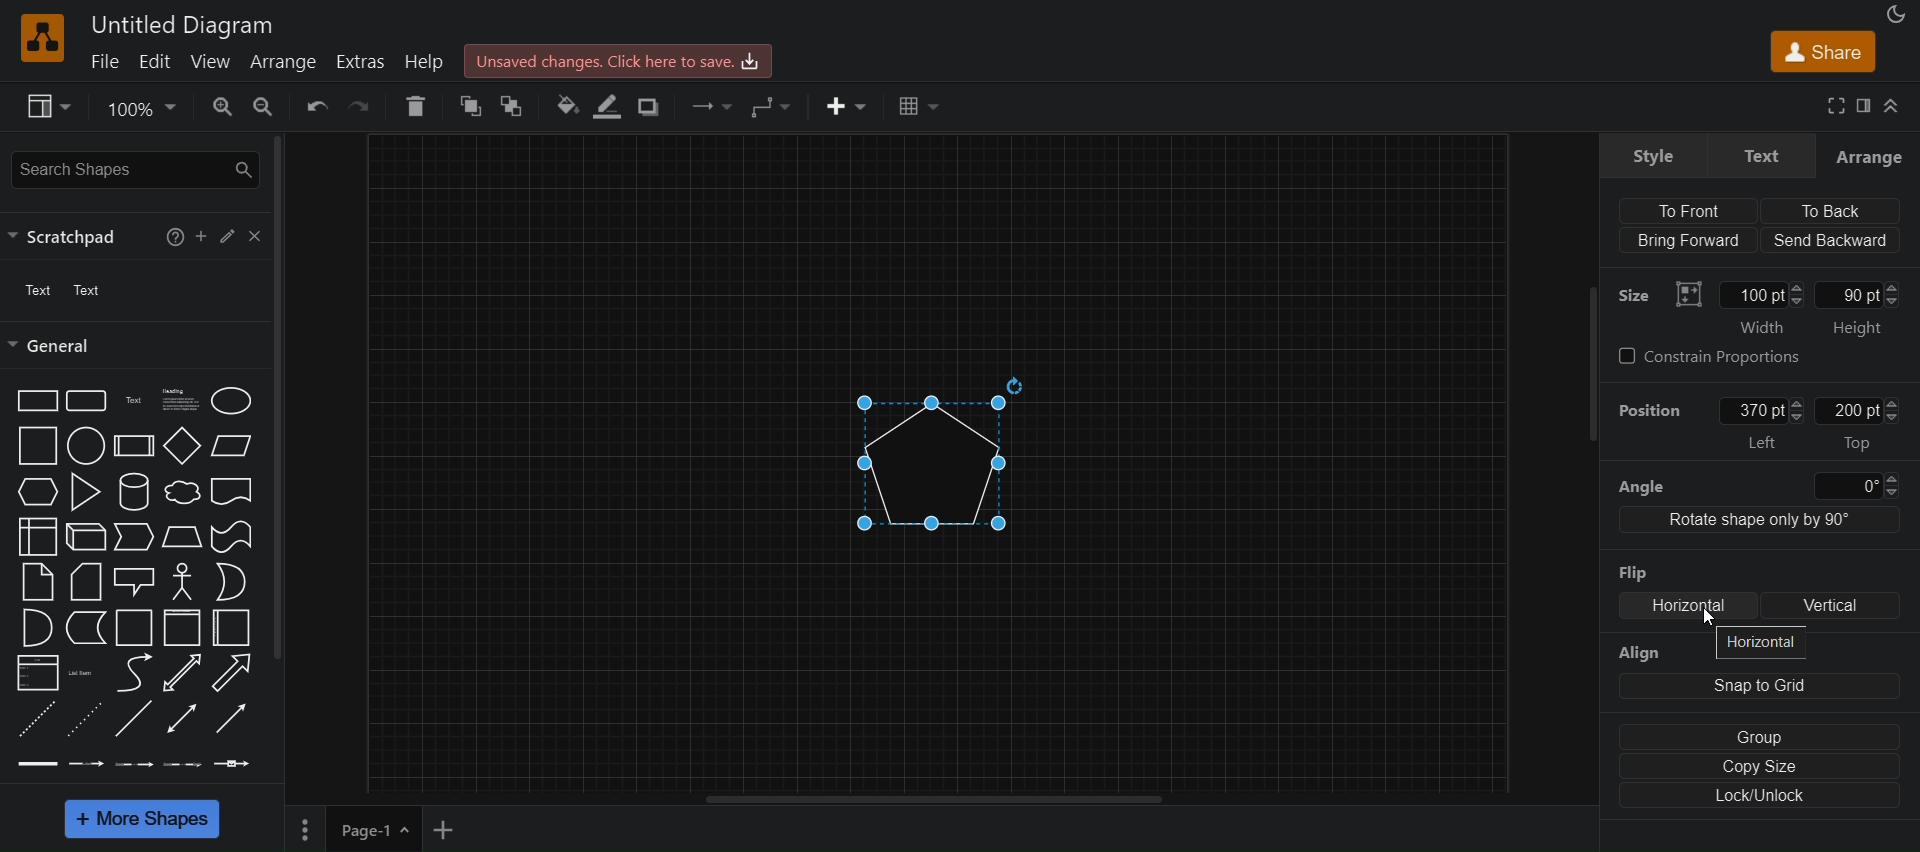 This screenshot has height=852, width=1920. What do you see at coordinates (135, 673) in the screenshot?
I see `Curve` at bounding box center [135, 673].